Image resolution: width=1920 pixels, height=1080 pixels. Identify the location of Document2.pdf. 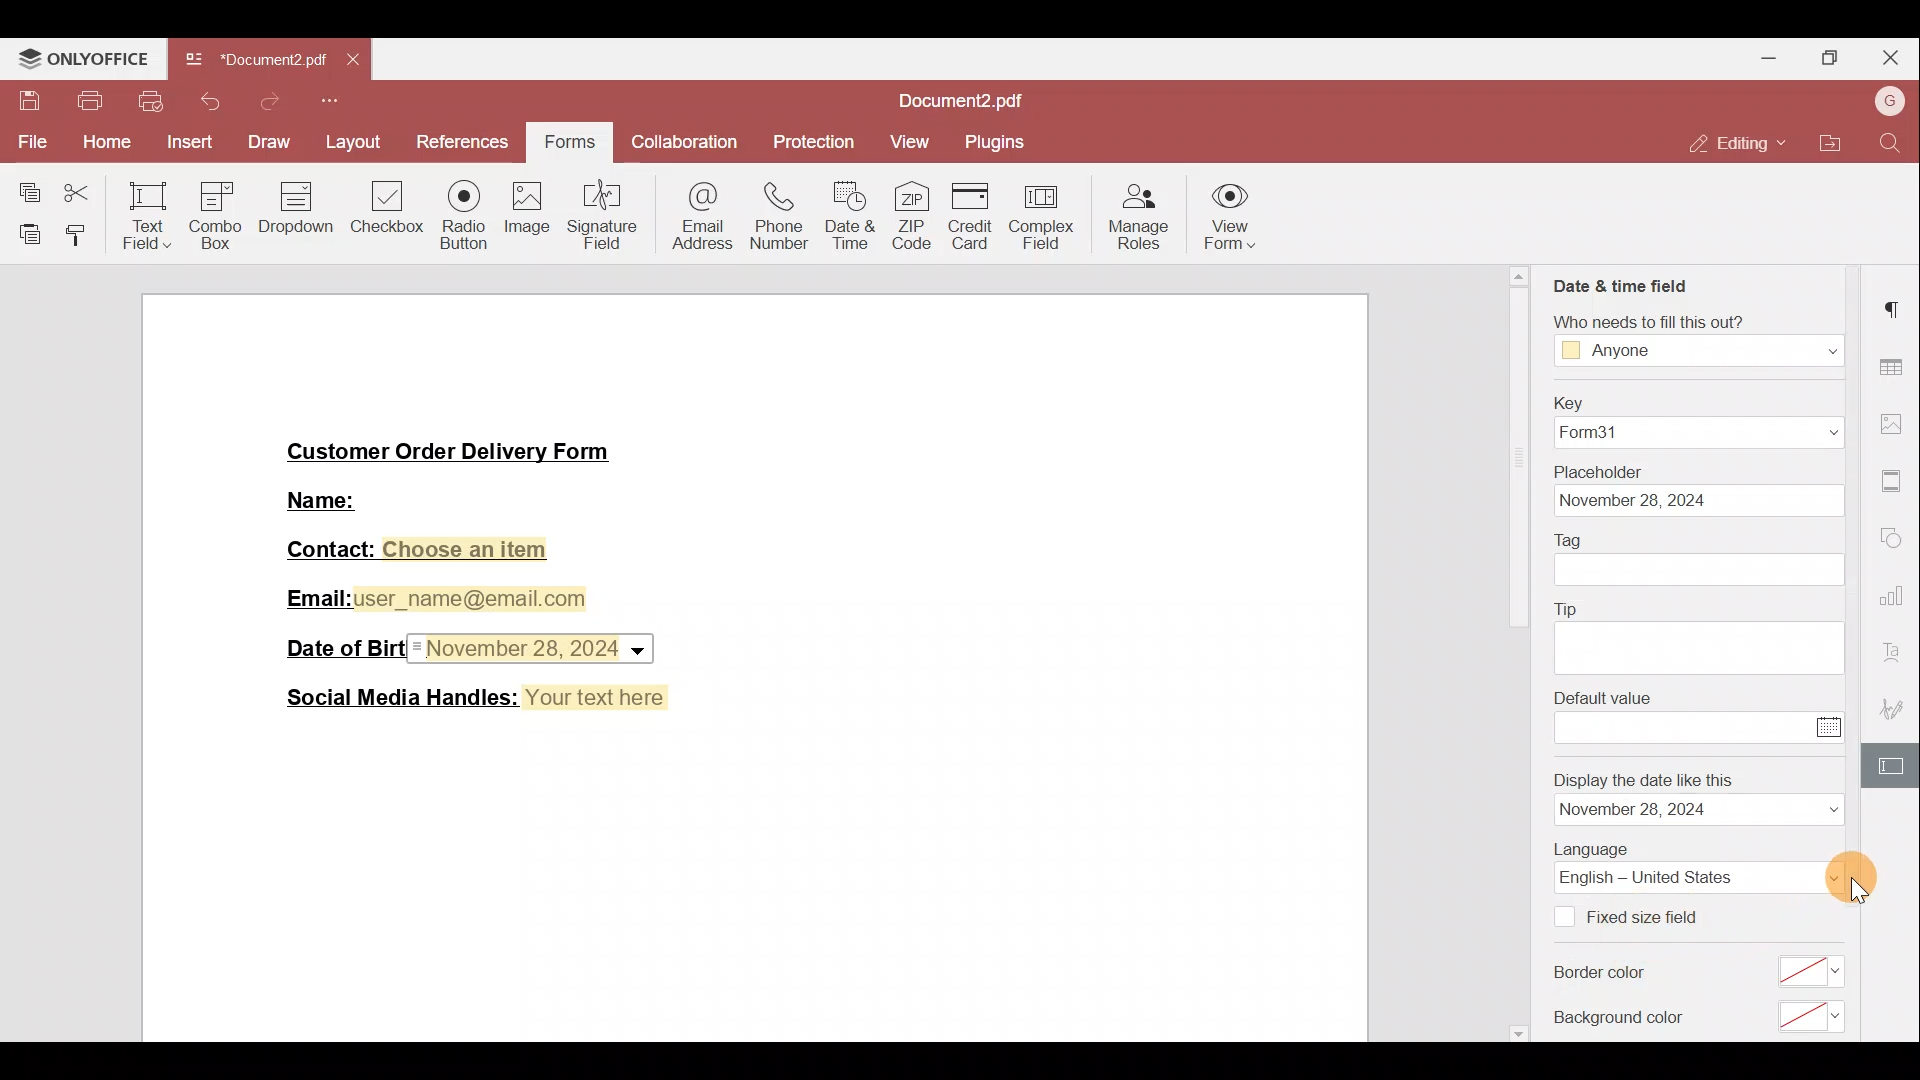
(949, 101).